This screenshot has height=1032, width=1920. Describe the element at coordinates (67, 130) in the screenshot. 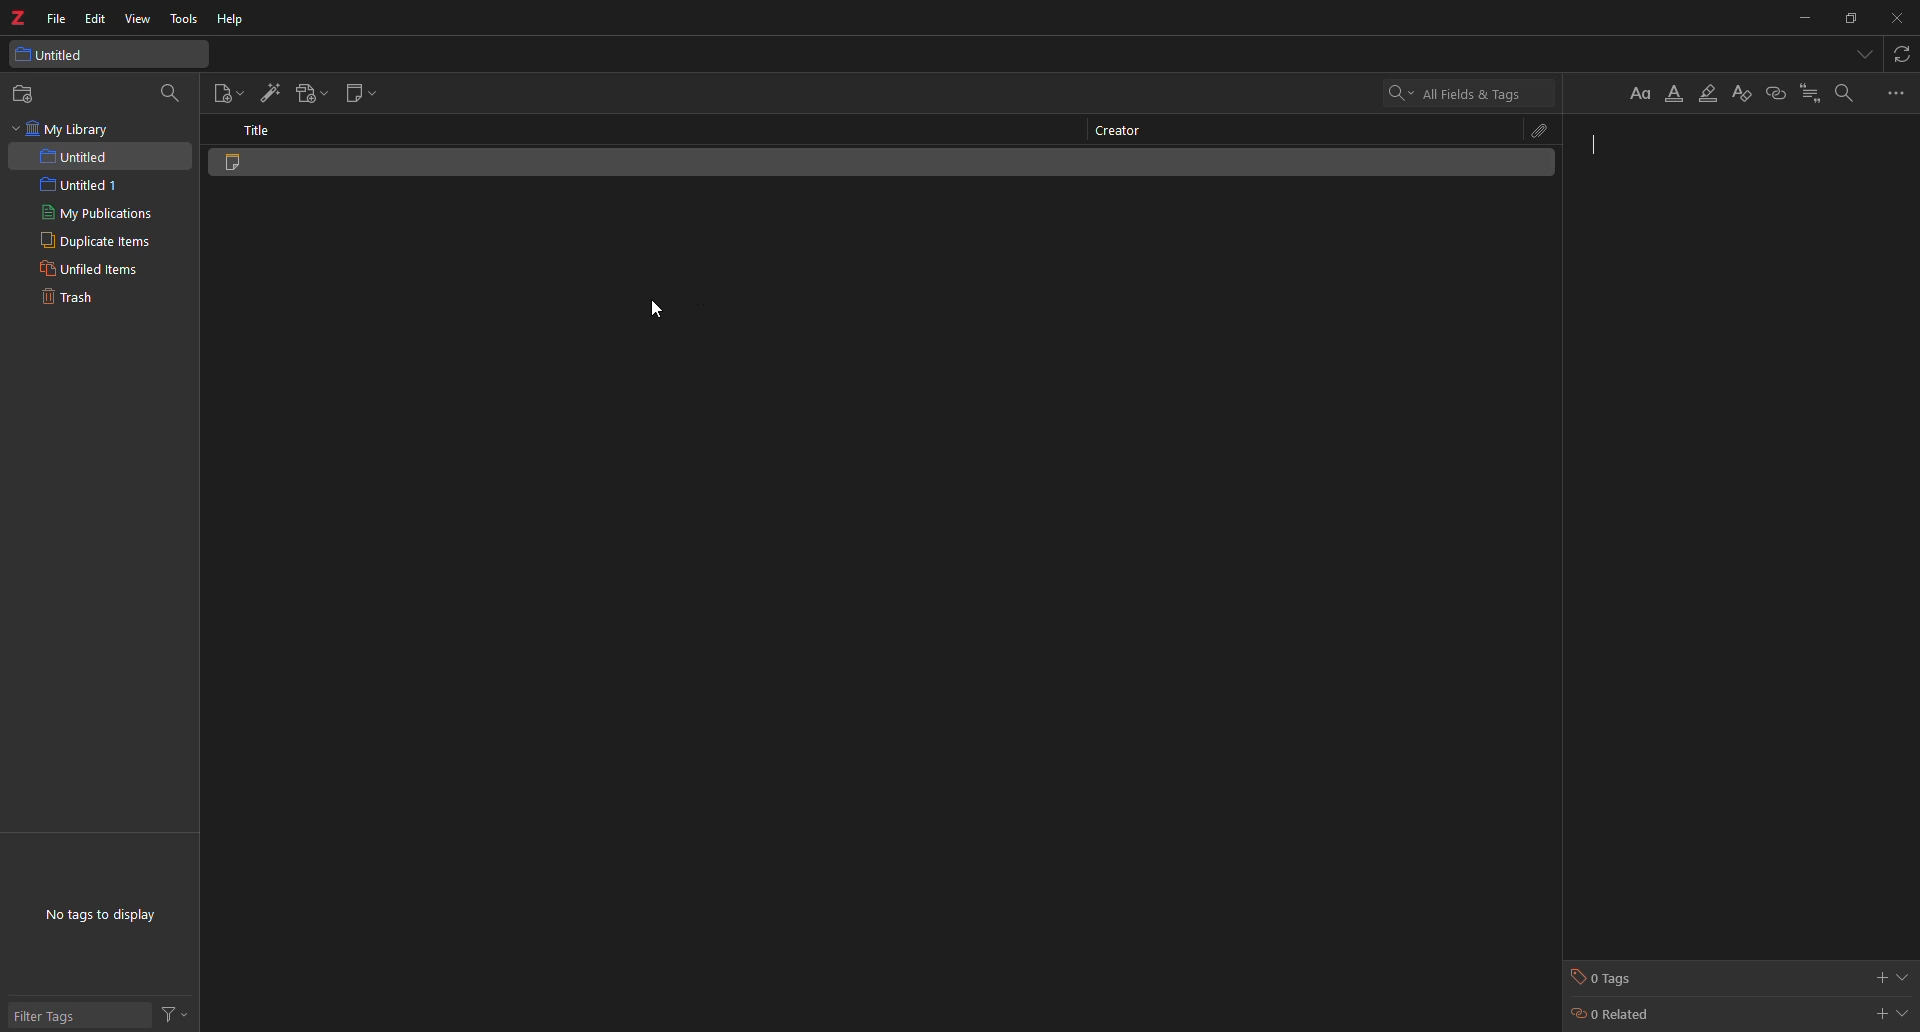

I see `my library` at that location.